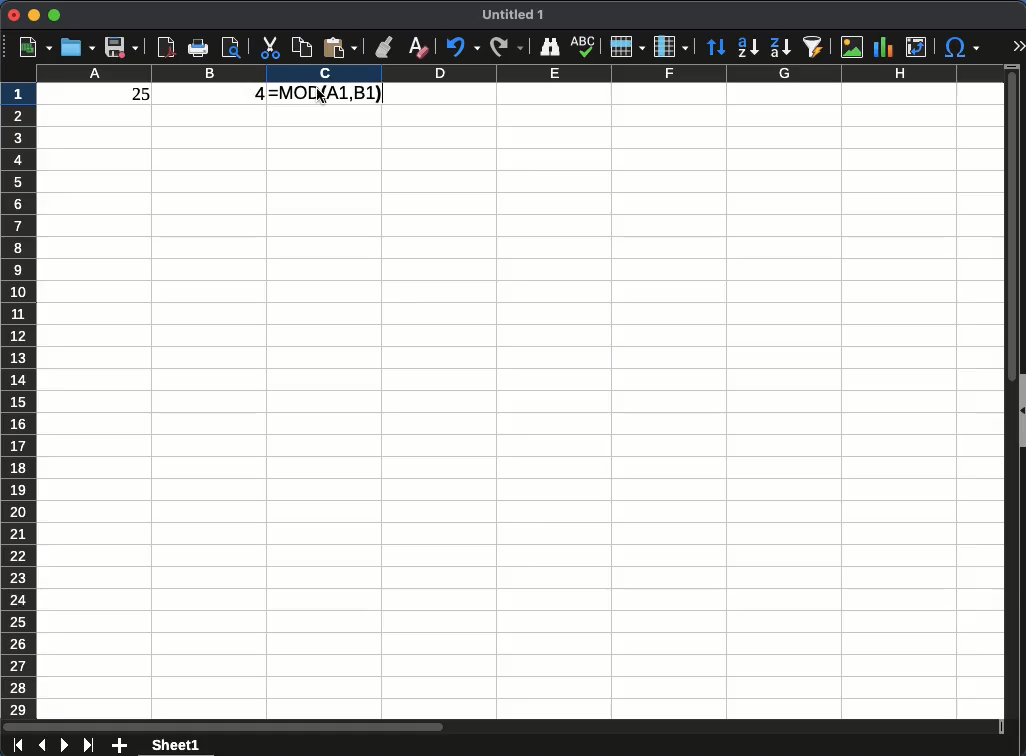  I want to click on pdf preview, so click(166, 49).